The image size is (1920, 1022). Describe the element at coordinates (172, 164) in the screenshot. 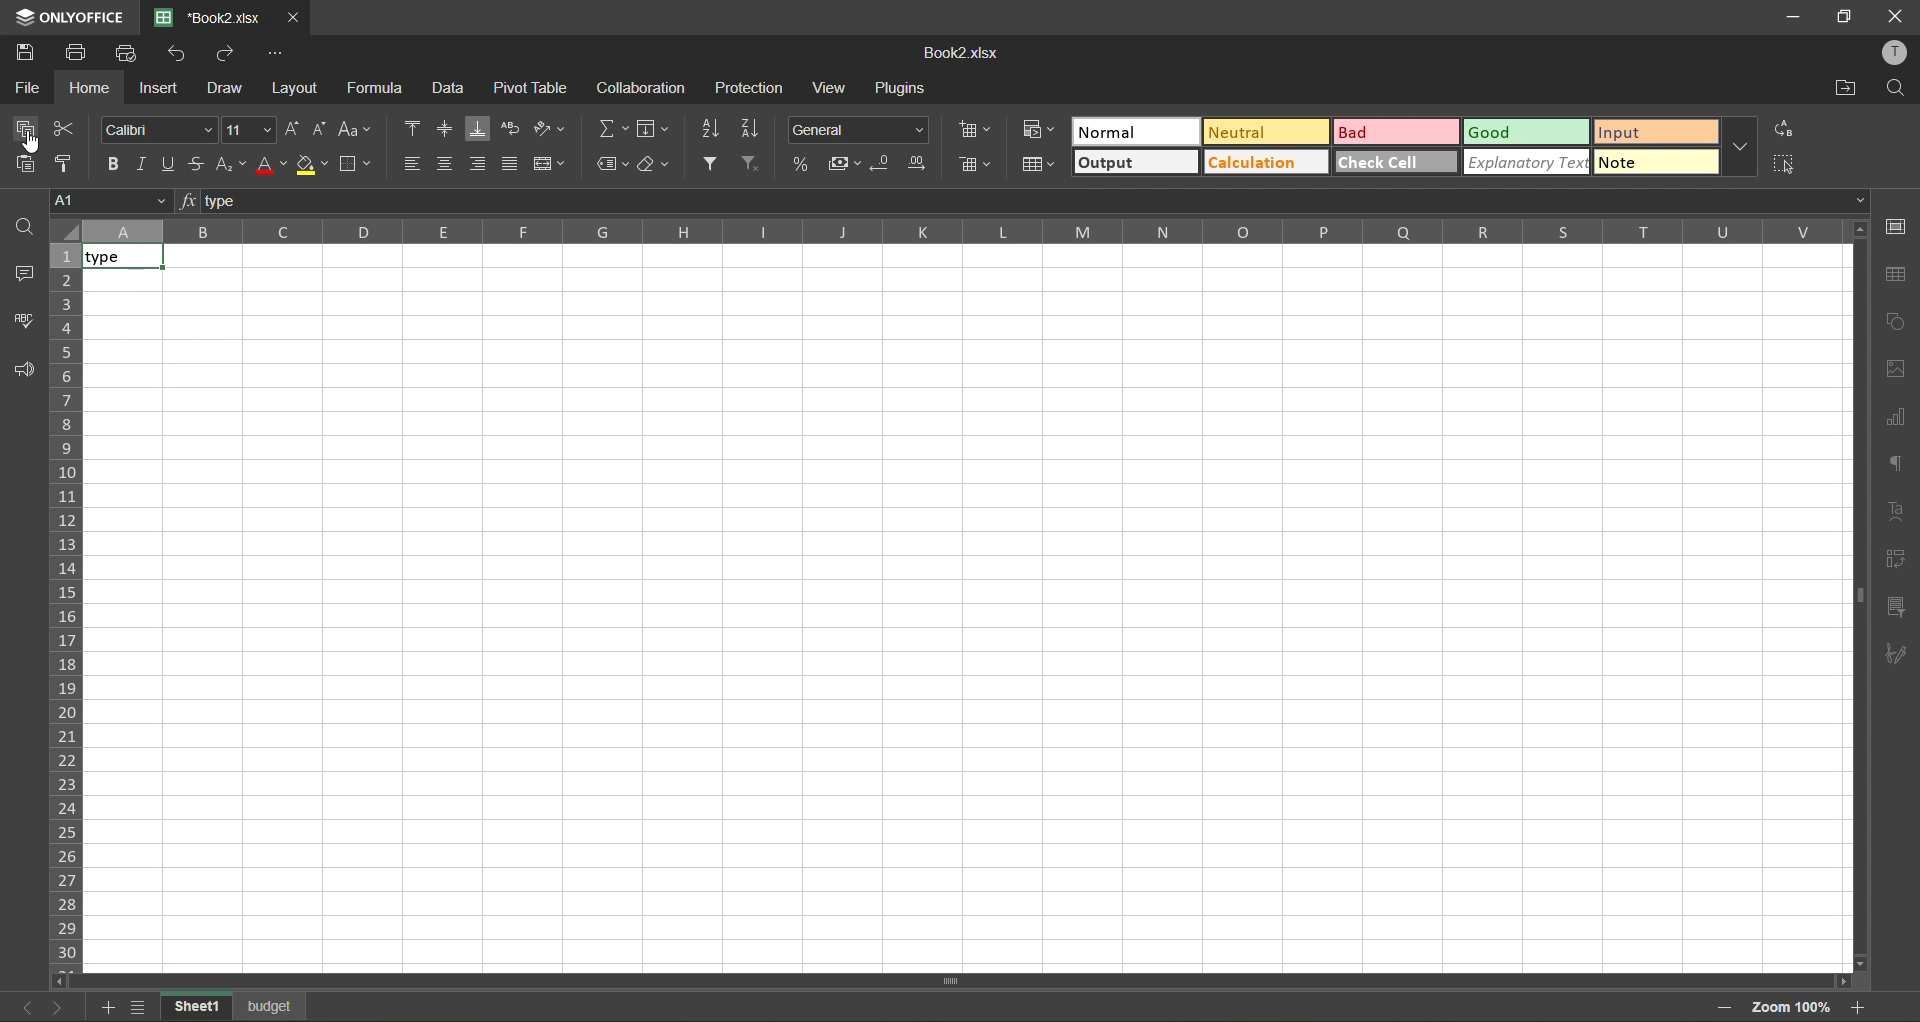

I see `underline` at that location.